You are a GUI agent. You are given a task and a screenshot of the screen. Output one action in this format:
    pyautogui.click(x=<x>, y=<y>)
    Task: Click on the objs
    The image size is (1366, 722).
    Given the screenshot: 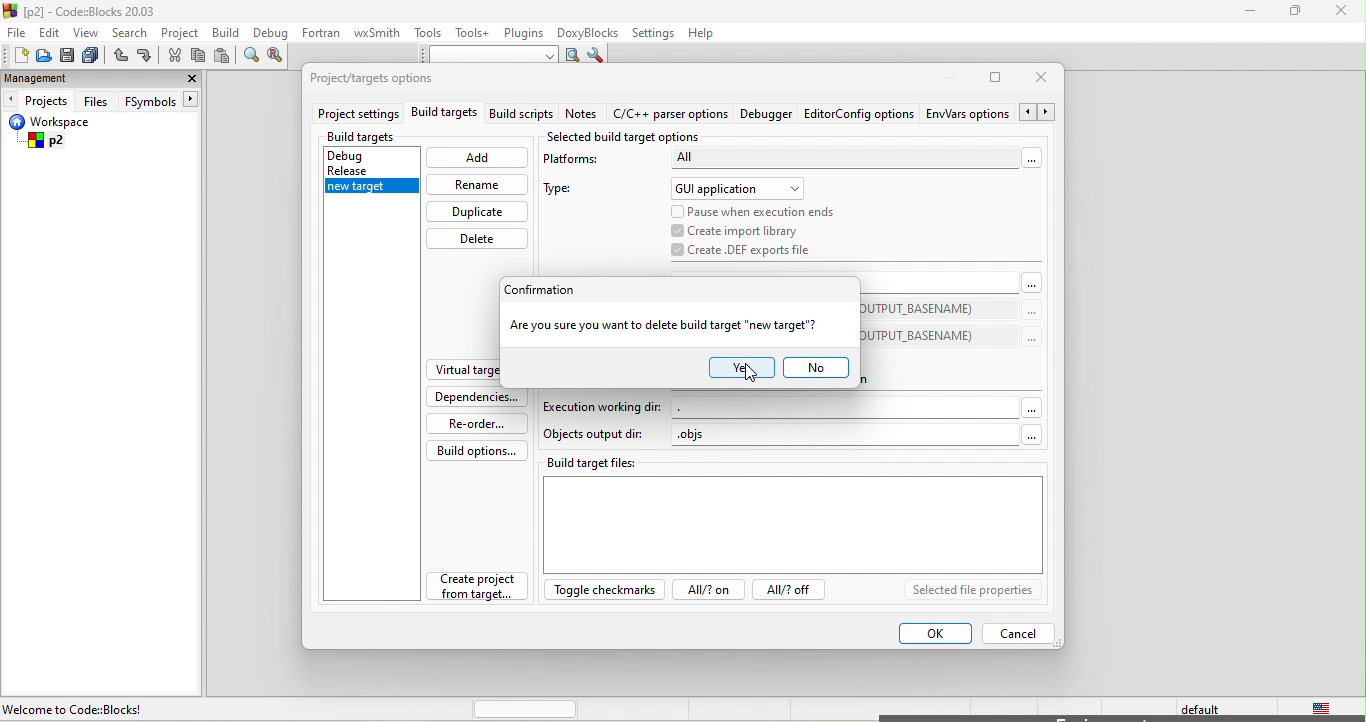 What is the action you would take?
    pyautogui.click(x=857, y=437)
    